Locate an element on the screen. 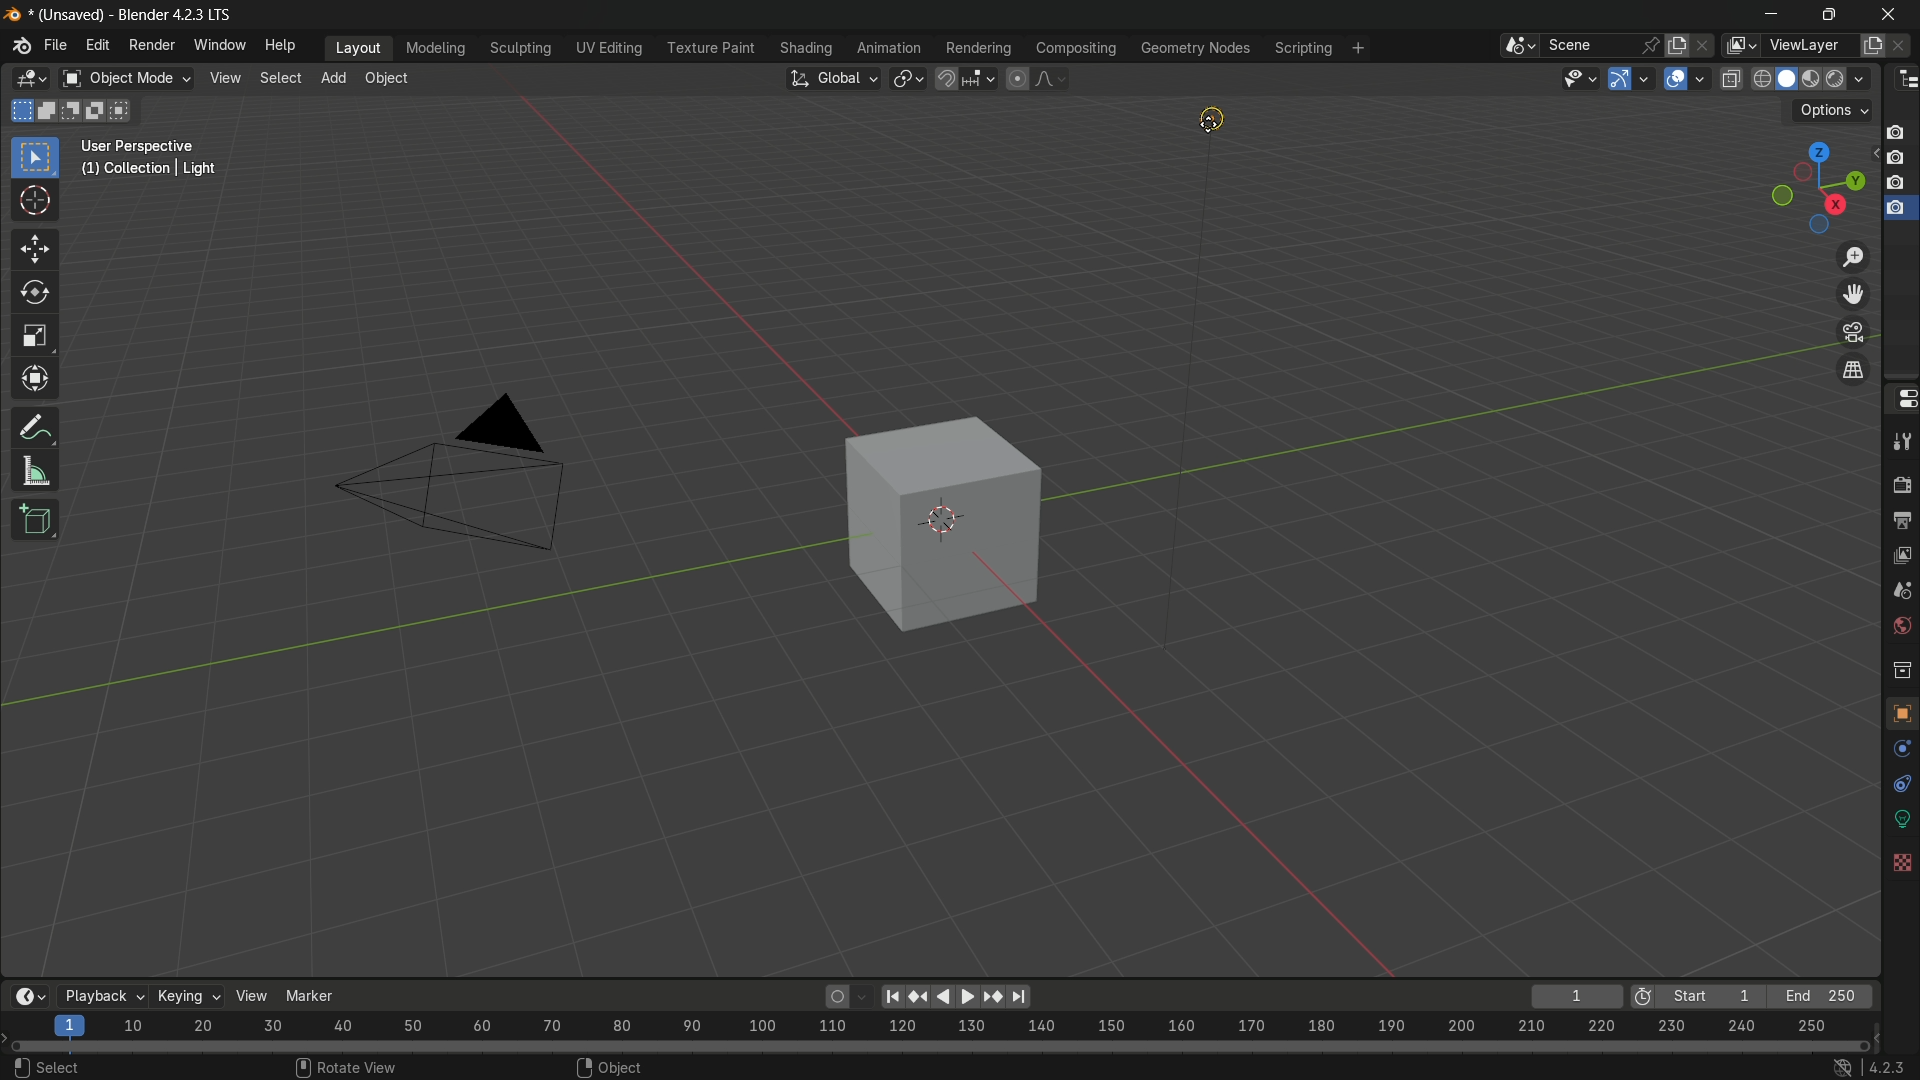  end is located at coordinates (1823, 996).